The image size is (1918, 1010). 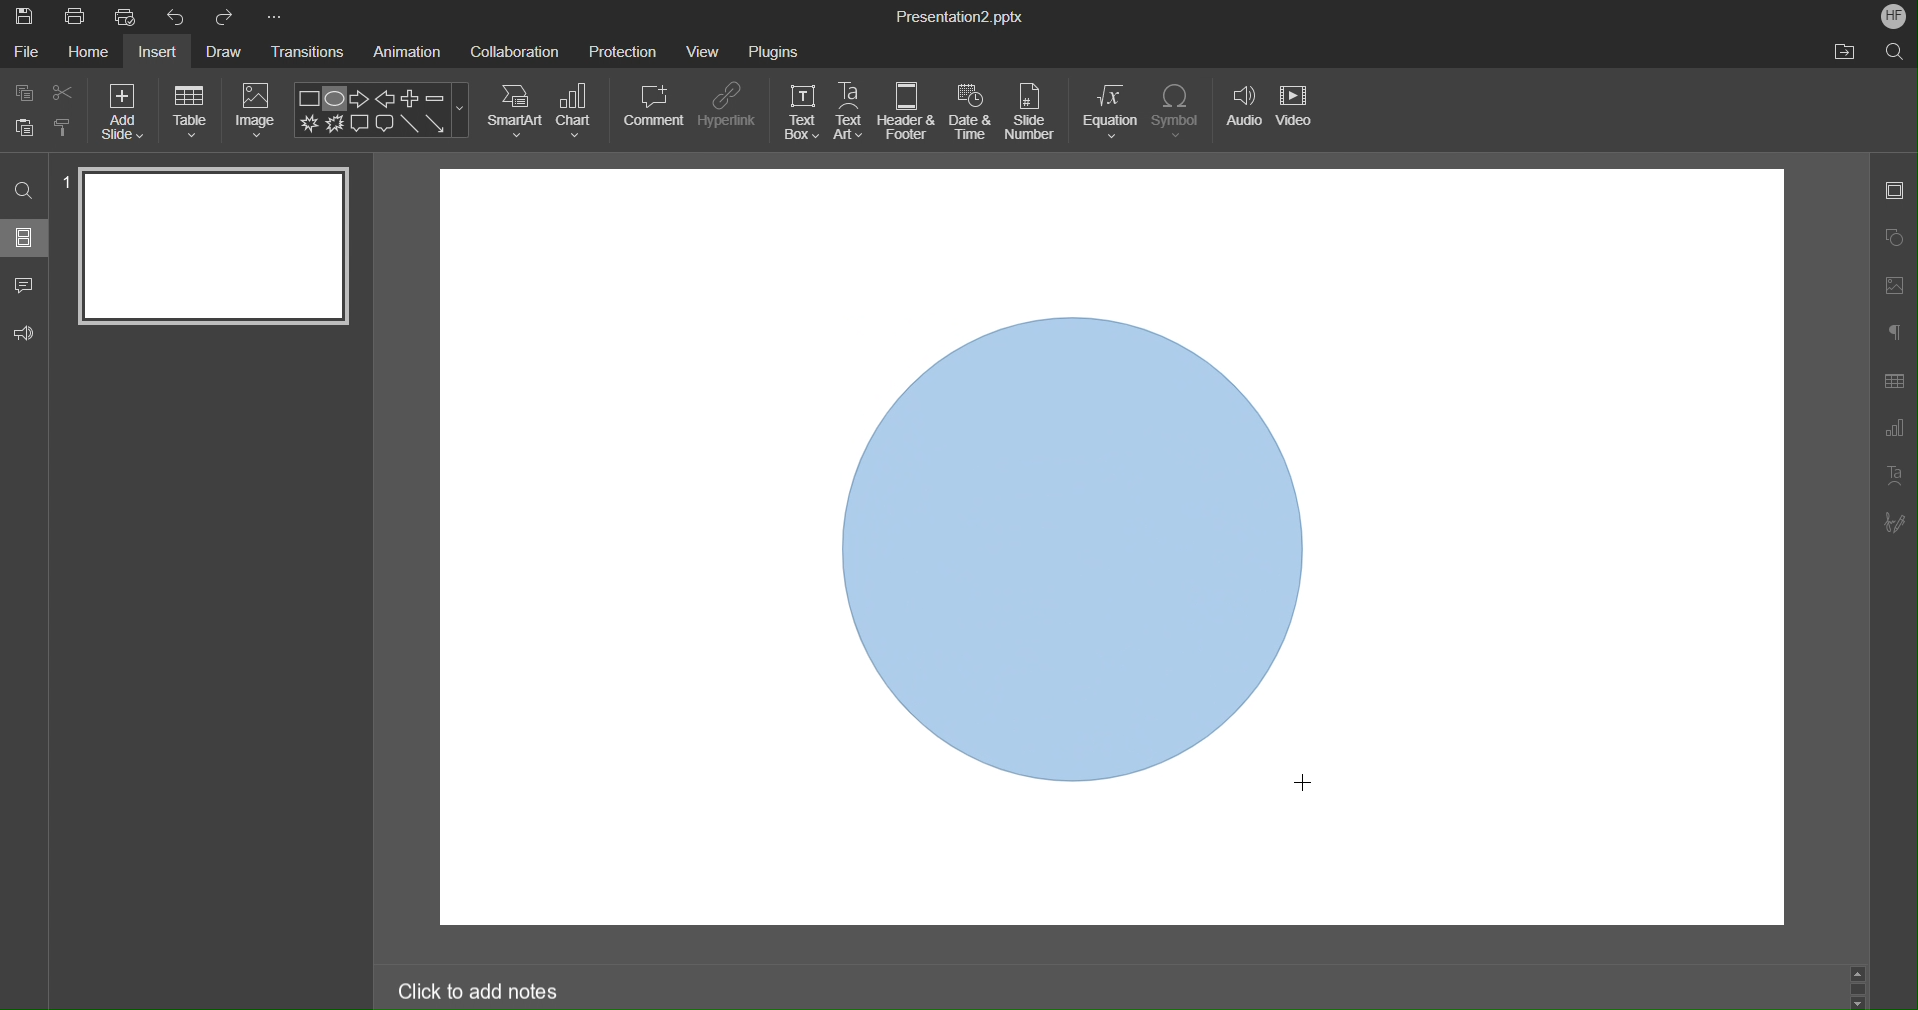 I want to click on Text Art, so click(x=1896, y=481).